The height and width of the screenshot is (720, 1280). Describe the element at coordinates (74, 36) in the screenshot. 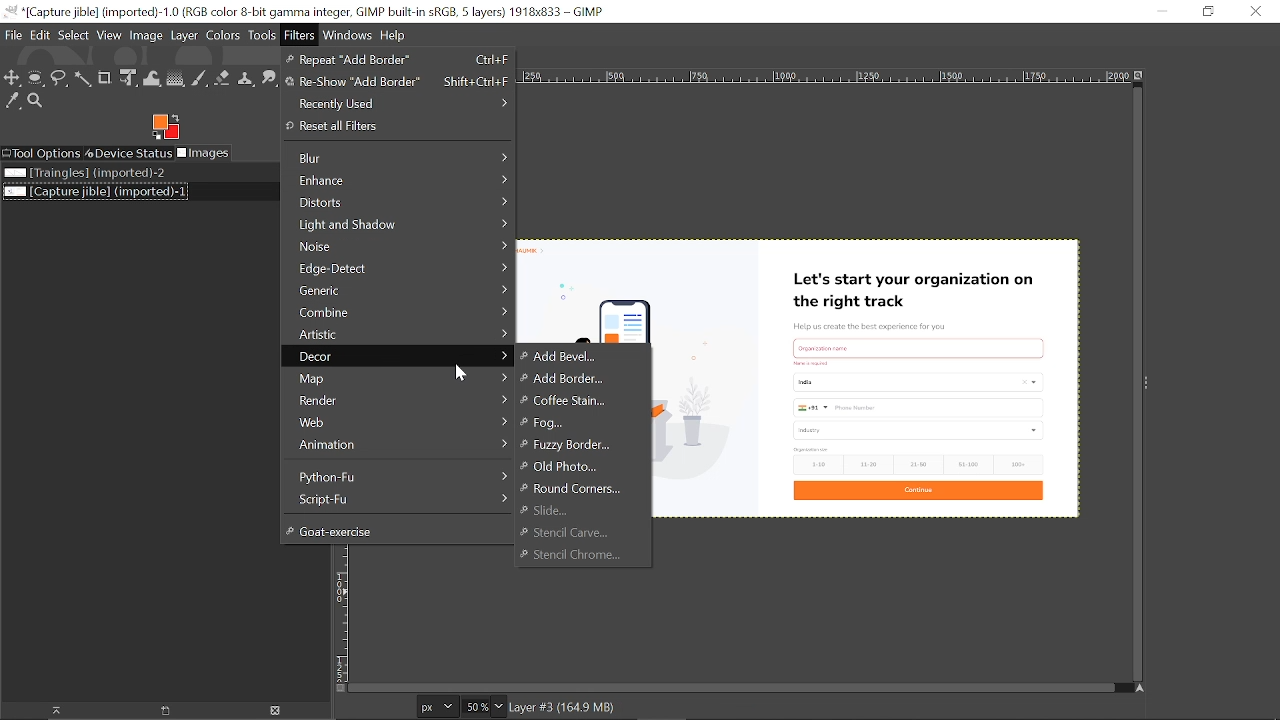

I see `Select` at that location.